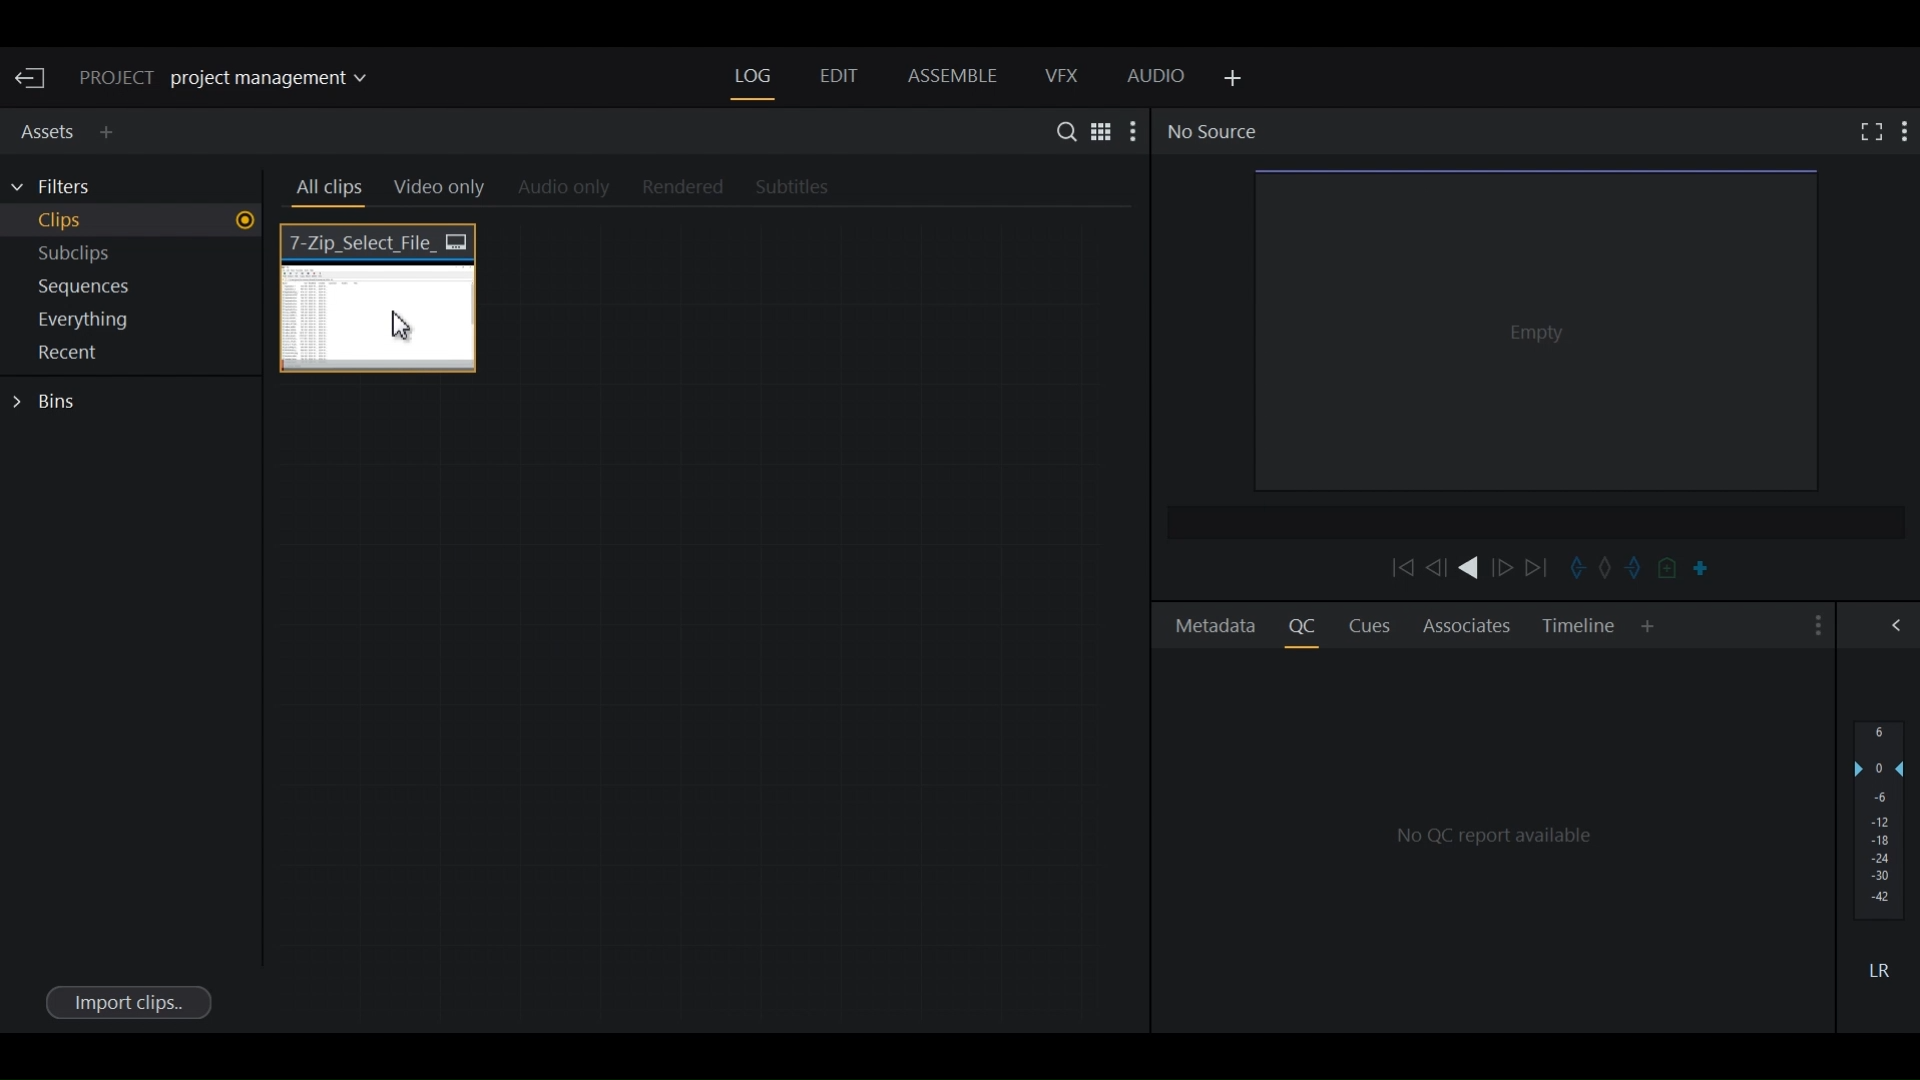  Describe the element at coordinates (34, 79) in the screenshot. I see `Exit Current Project` at that location.